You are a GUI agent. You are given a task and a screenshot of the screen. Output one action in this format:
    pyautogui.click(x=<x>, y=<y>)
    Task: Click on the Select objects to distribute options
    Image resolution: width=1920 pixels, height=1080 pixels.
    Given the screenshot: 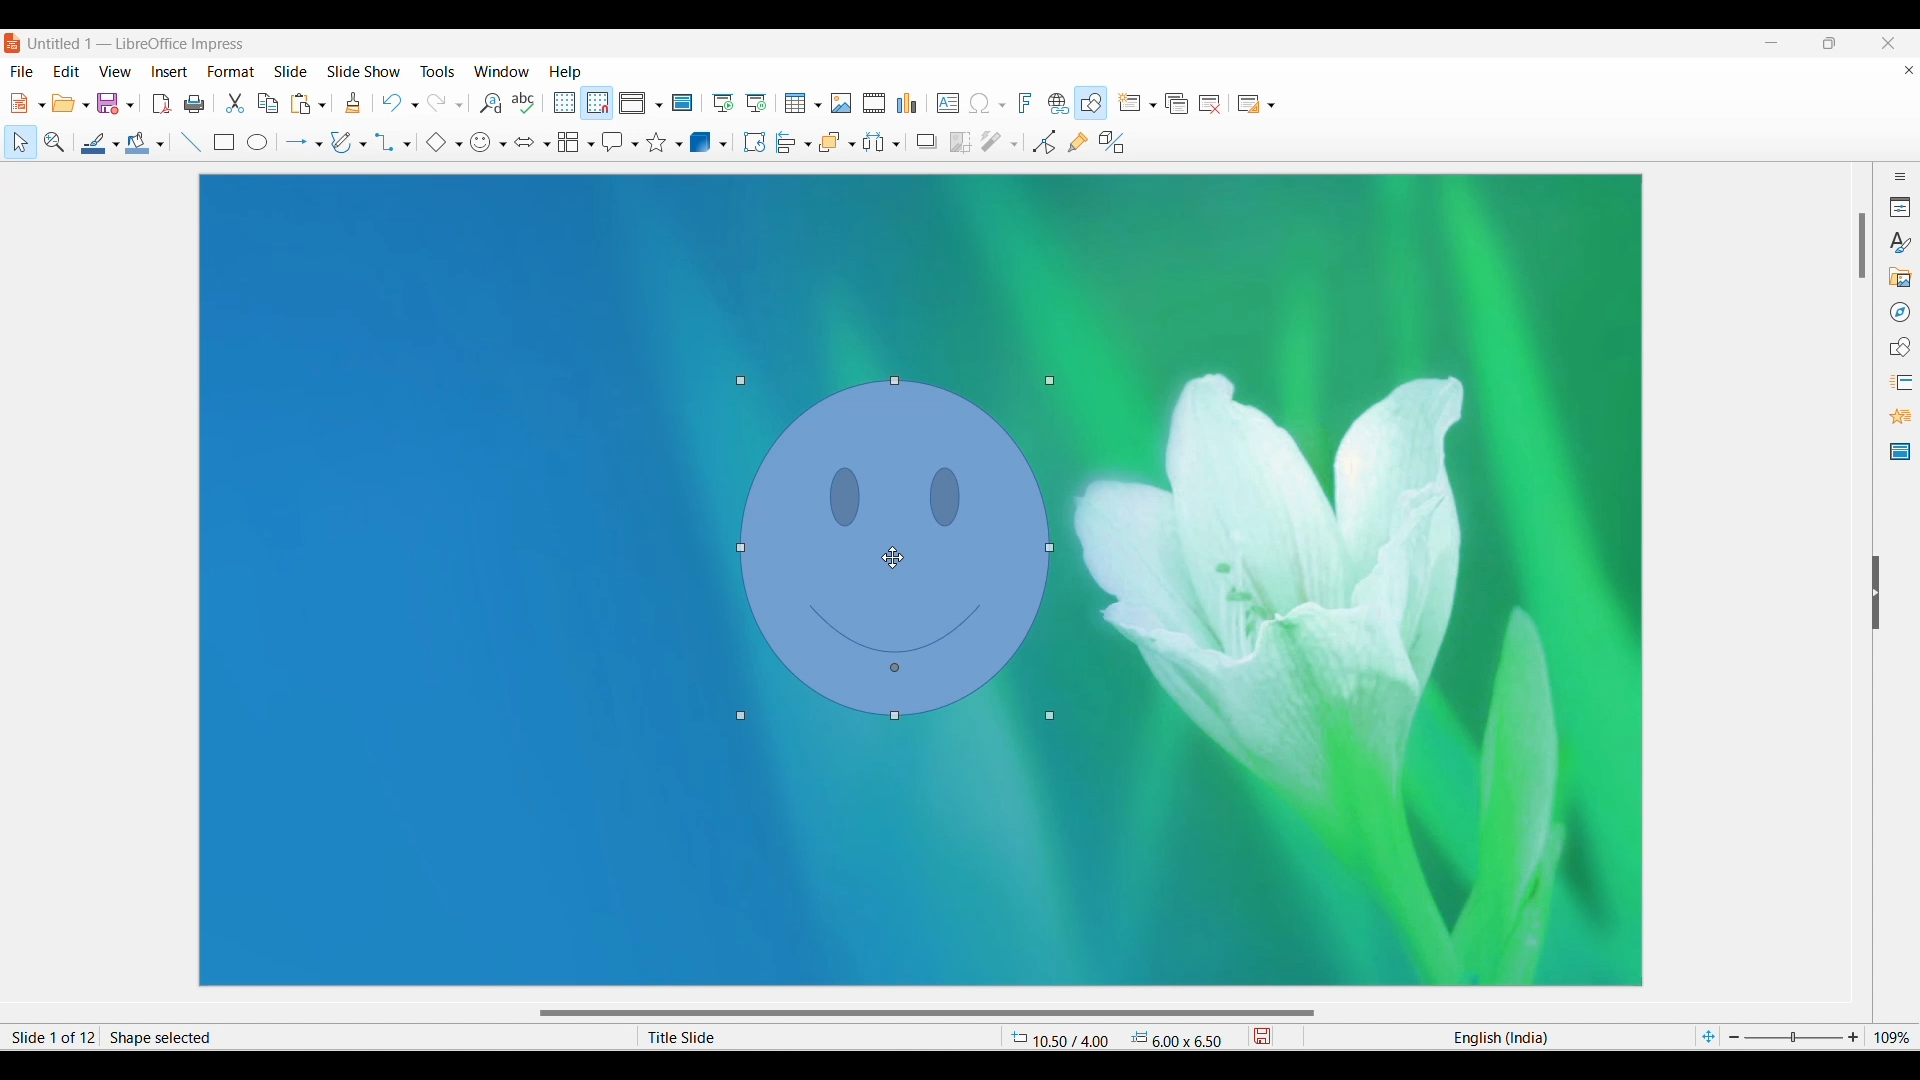 What is the action you would take?
    pyautogui.click(x=896, y=144)
    